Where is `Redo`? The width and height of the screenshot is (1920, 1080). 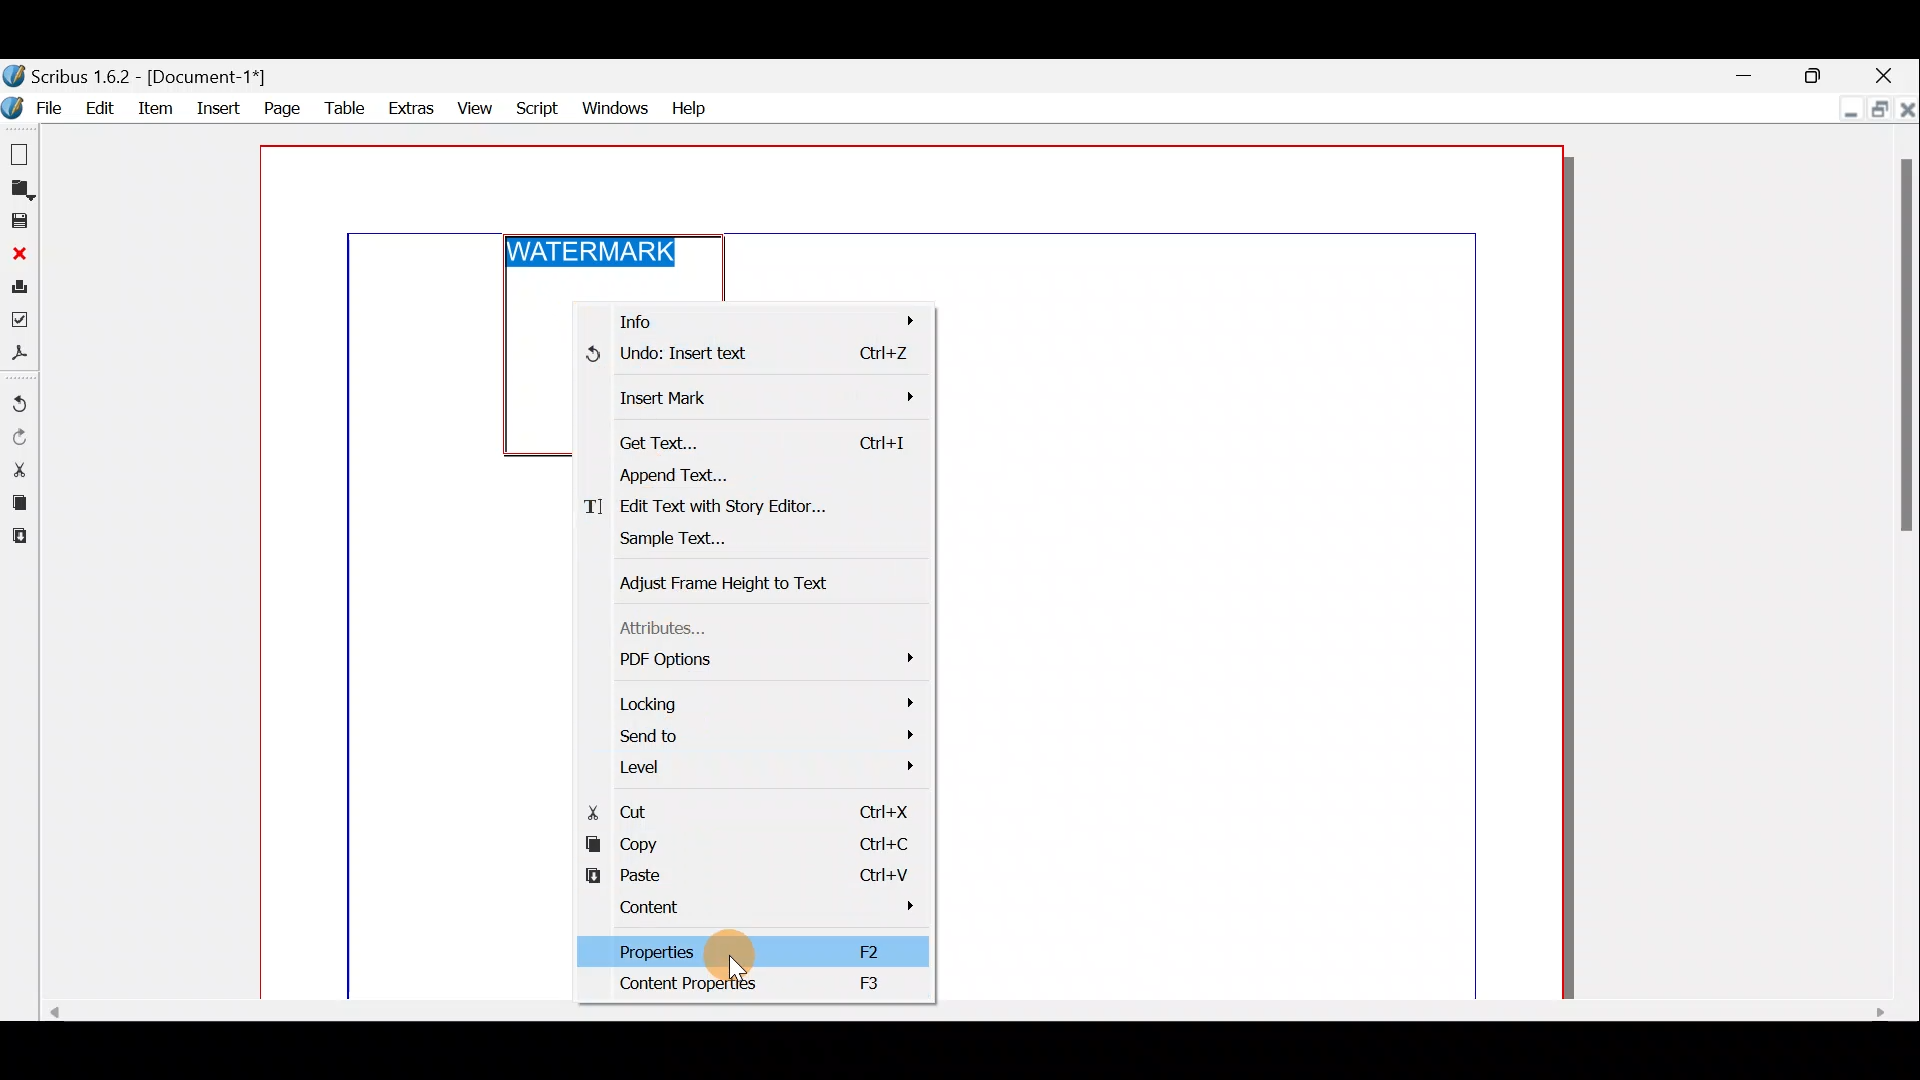 Redo is located at coordinates (19, 438).